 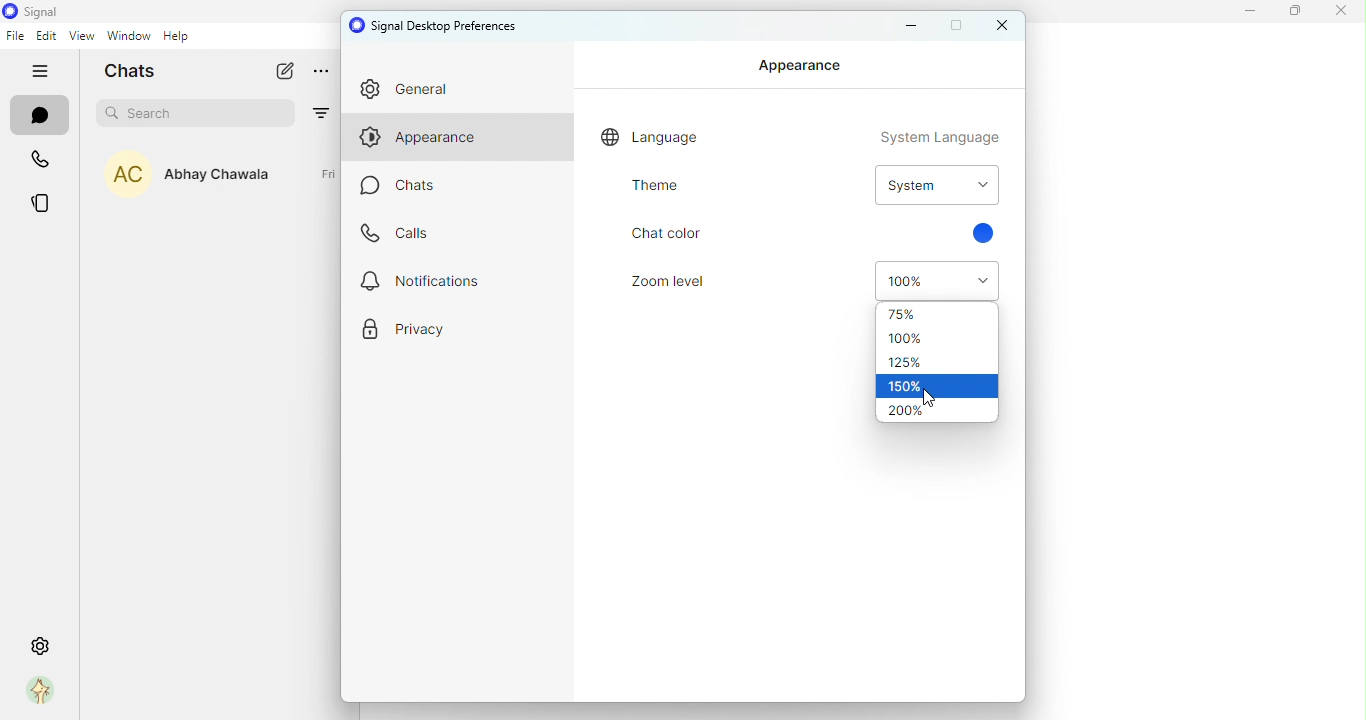 What do you see at coordinates (439, 25) in the screenshot?
I see `signal desktop preferences` at bounding box center [439, 25].